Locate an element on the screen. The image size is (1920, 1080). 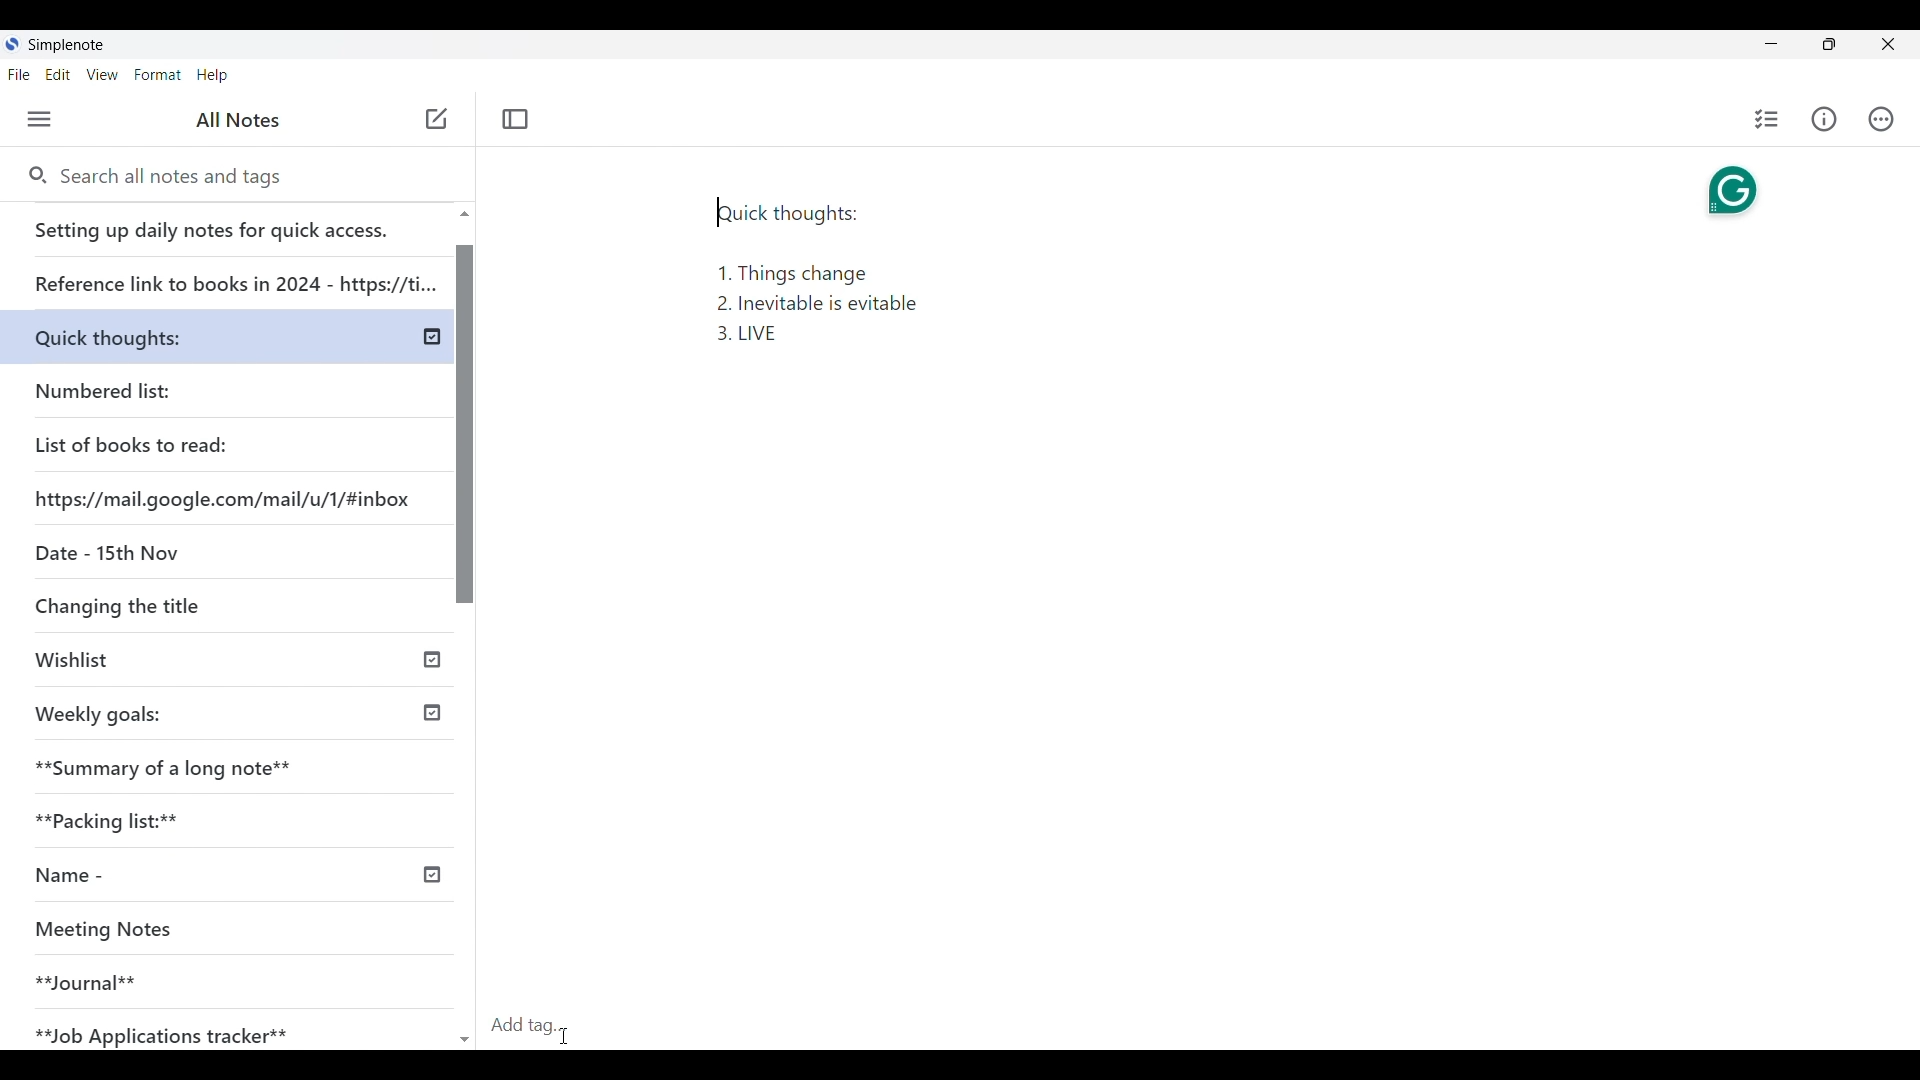
View menu is located at coordinates (102, 75).